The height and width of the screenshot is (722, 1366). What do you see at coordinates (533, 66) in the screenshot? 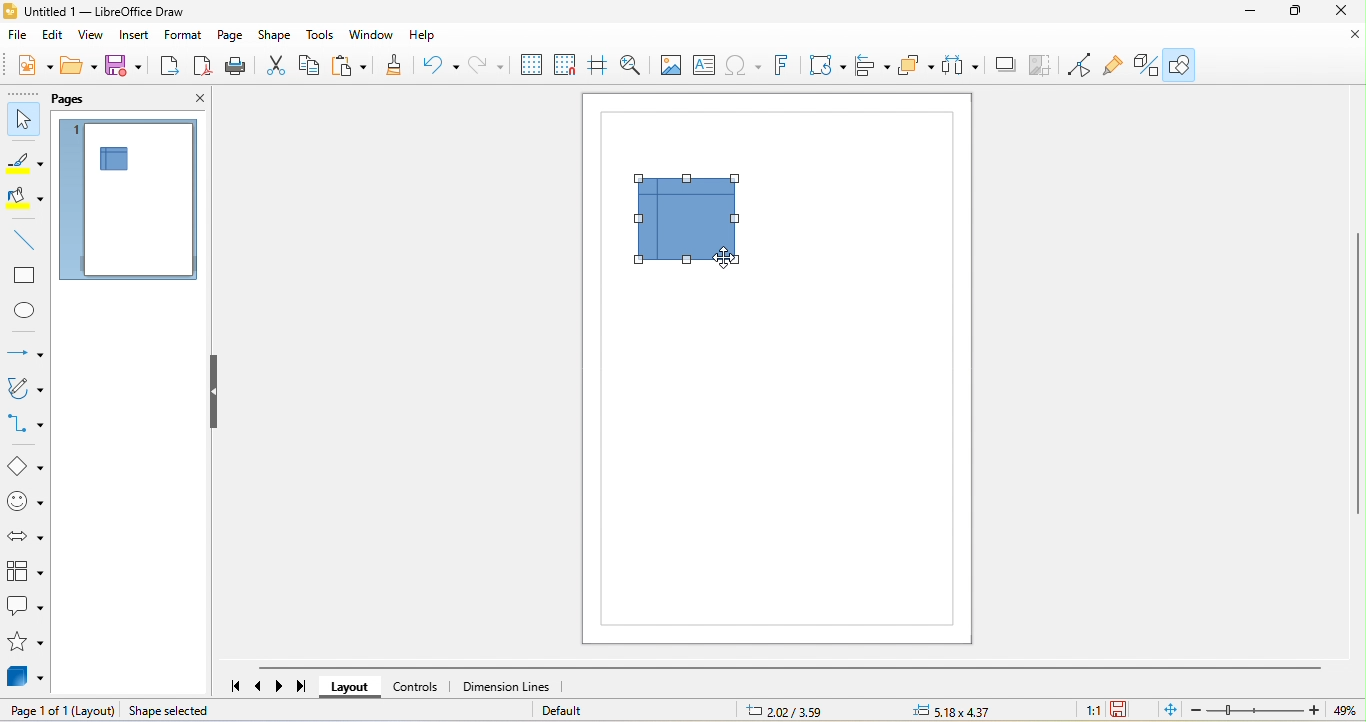
I see `display grid` at bounding box center [533, 66].